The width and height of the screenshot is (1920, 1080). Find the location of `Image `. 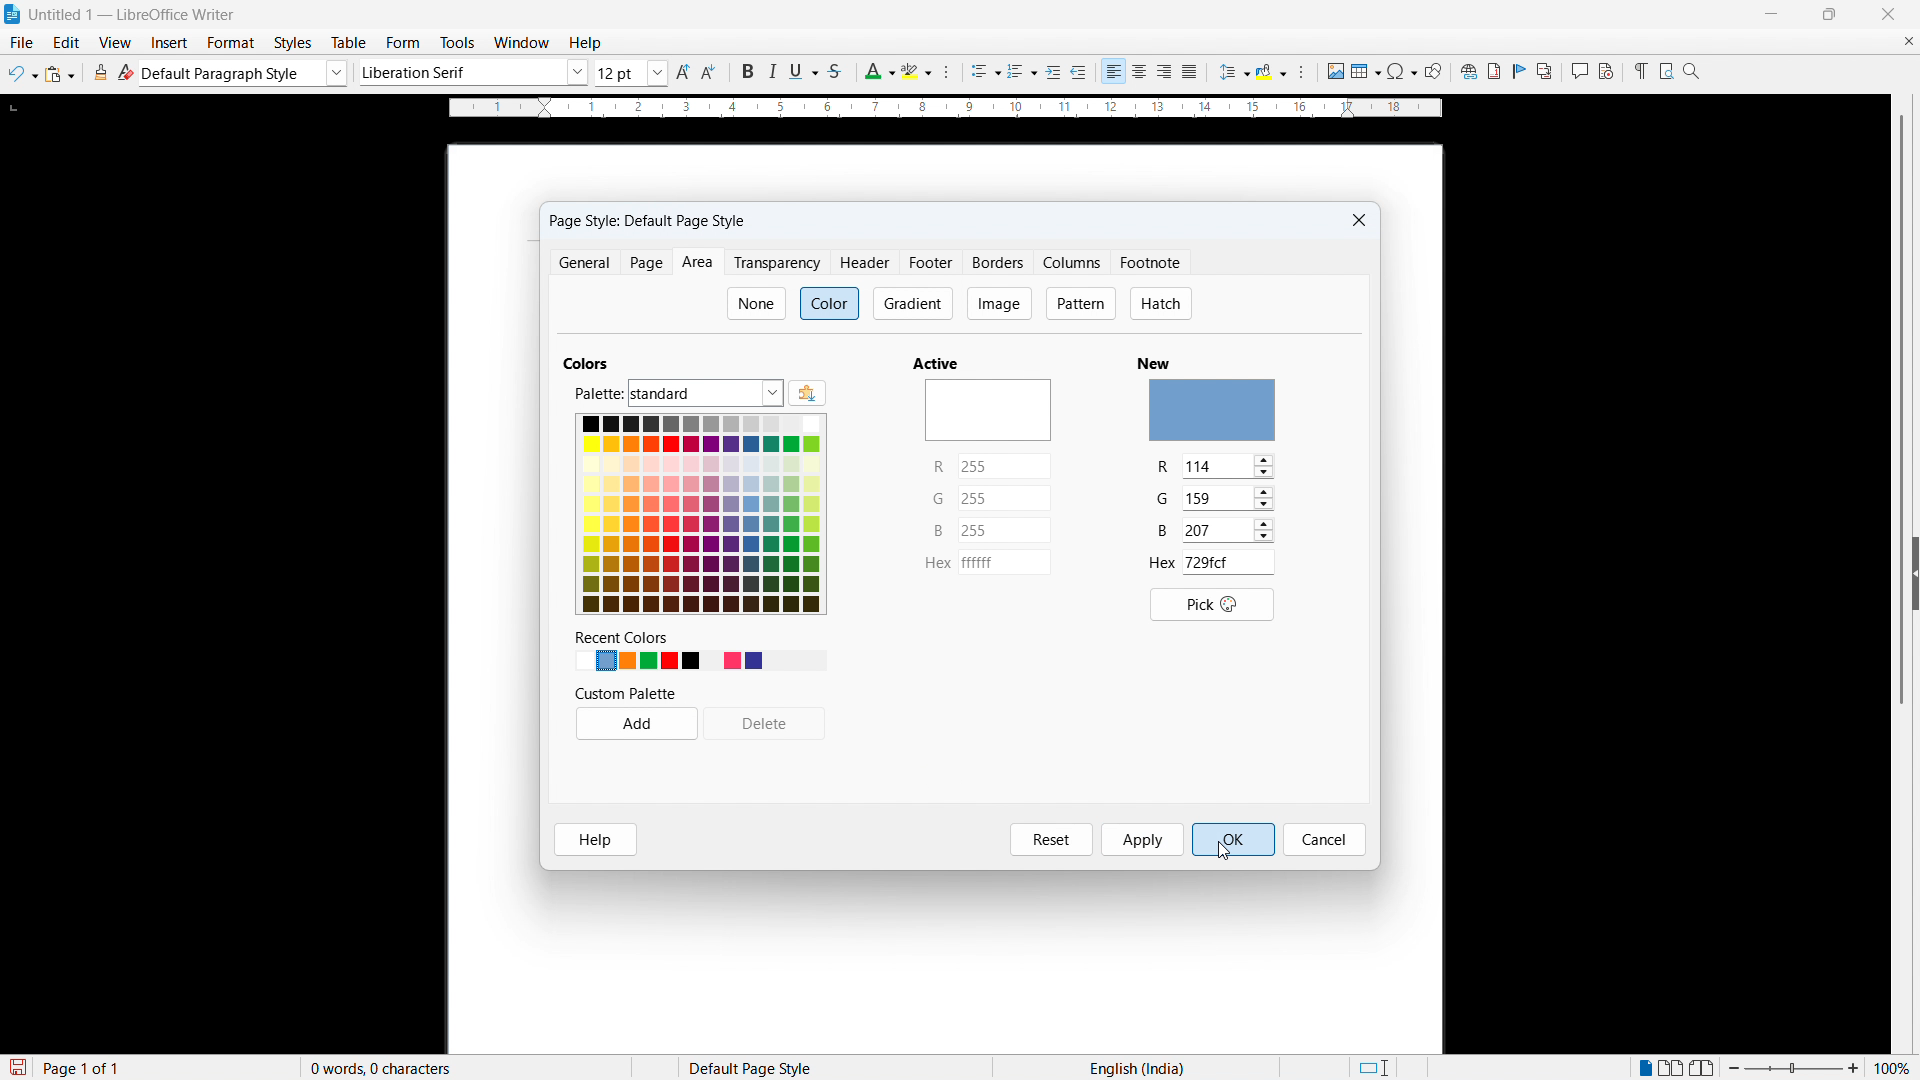

Image  is located at coordinates (1001, 305).